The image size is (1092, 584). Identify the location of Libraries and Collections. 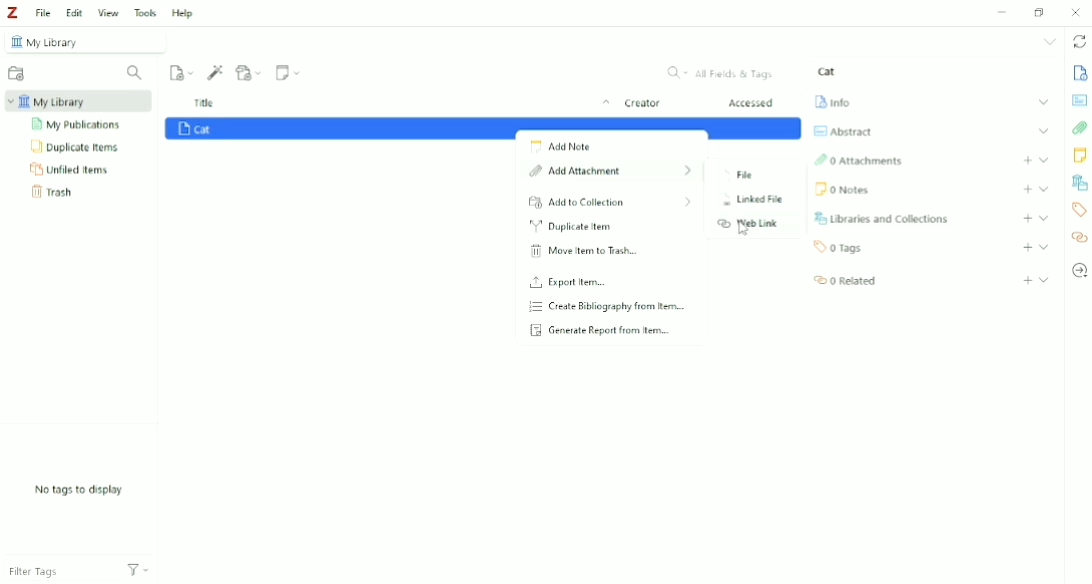
(880, 218).